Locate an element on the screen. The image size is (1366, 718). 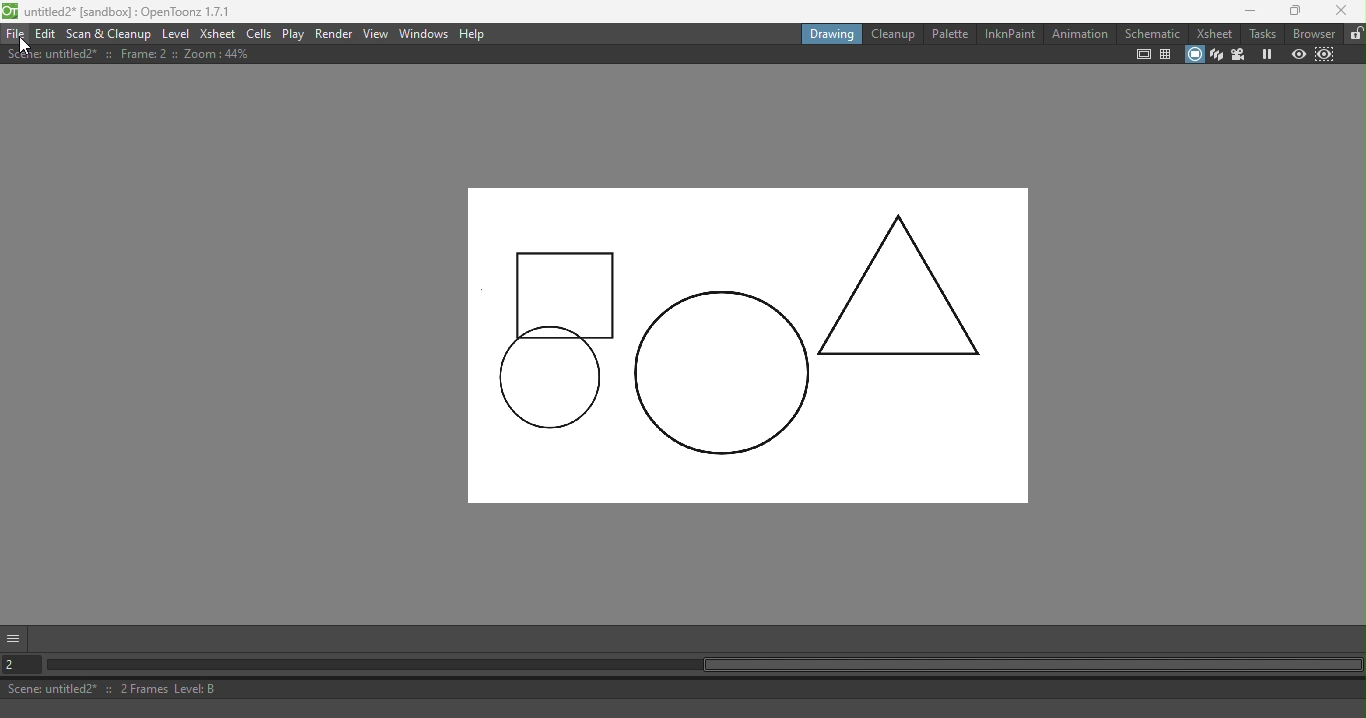
Xsheet is located at coordinates (1211, 32).